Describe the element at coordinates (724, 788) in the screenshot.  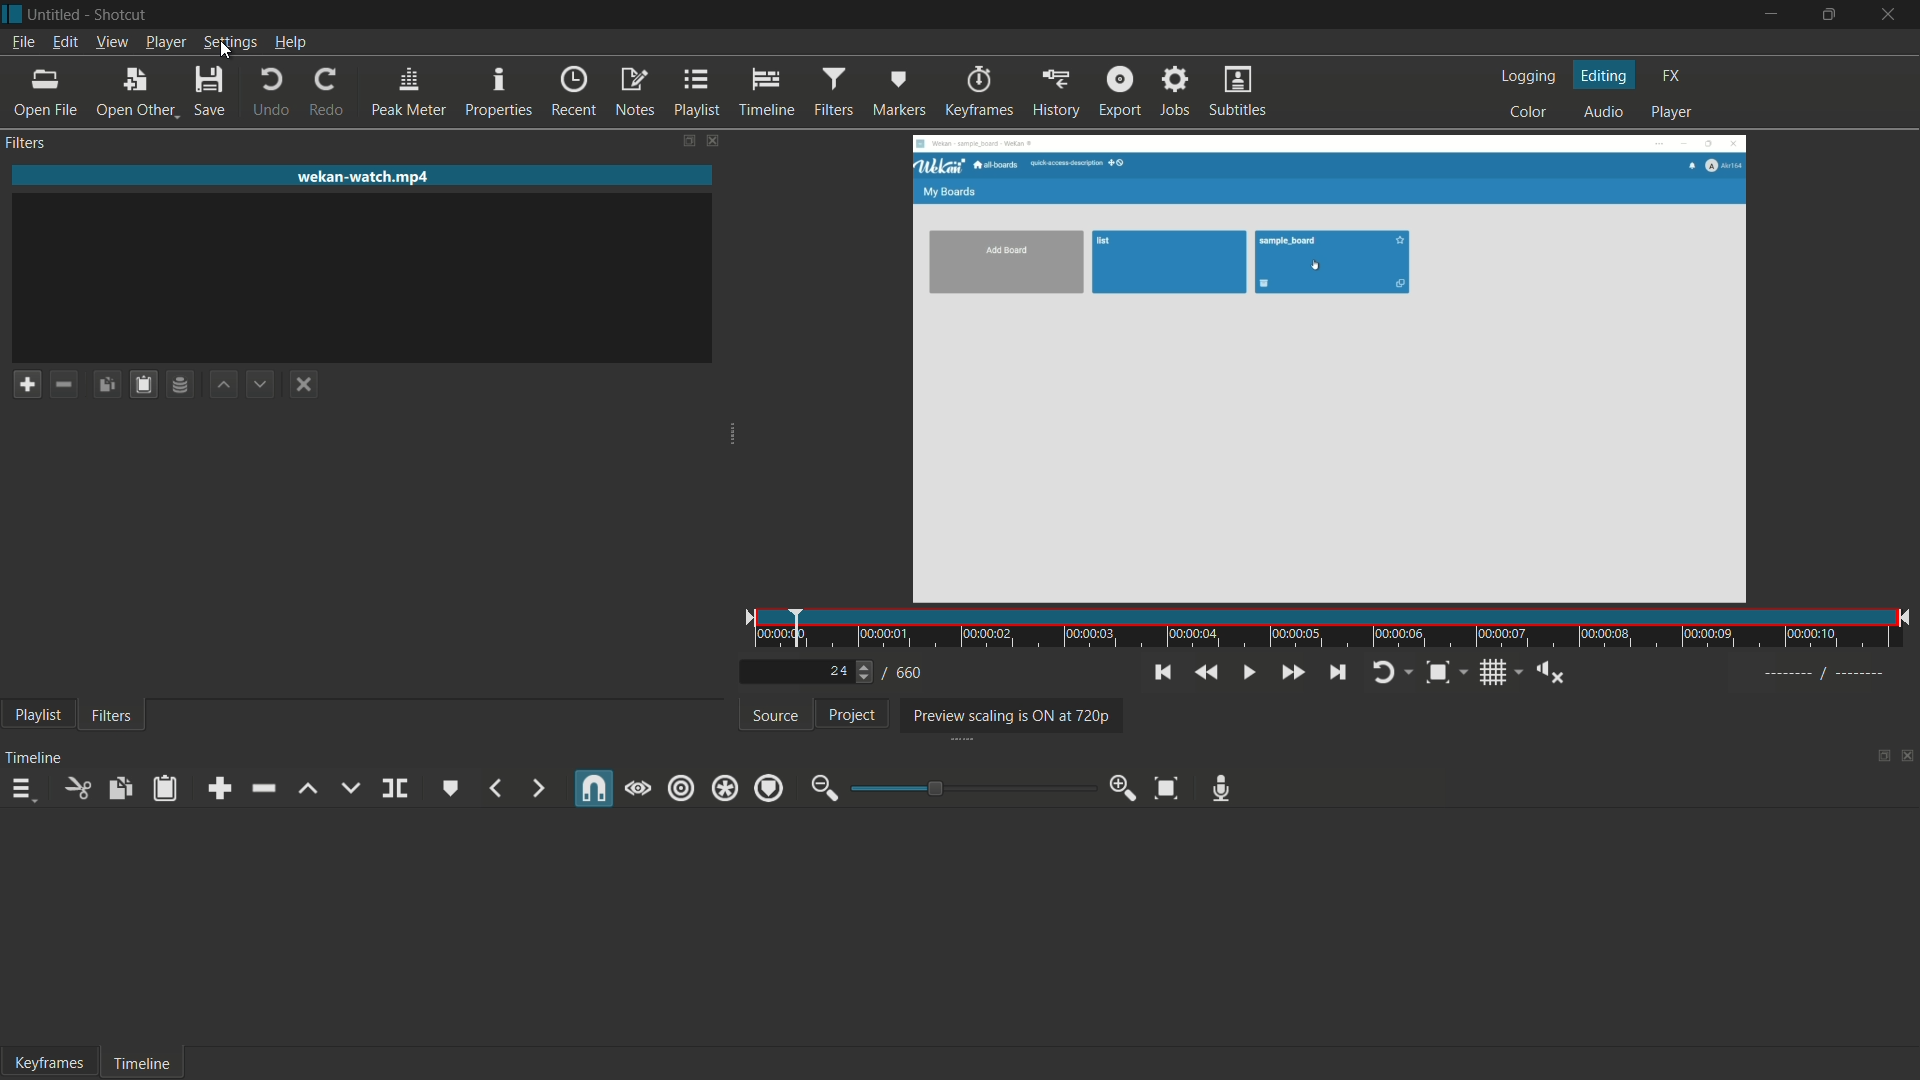
I see `ripple all tracks` at that location.